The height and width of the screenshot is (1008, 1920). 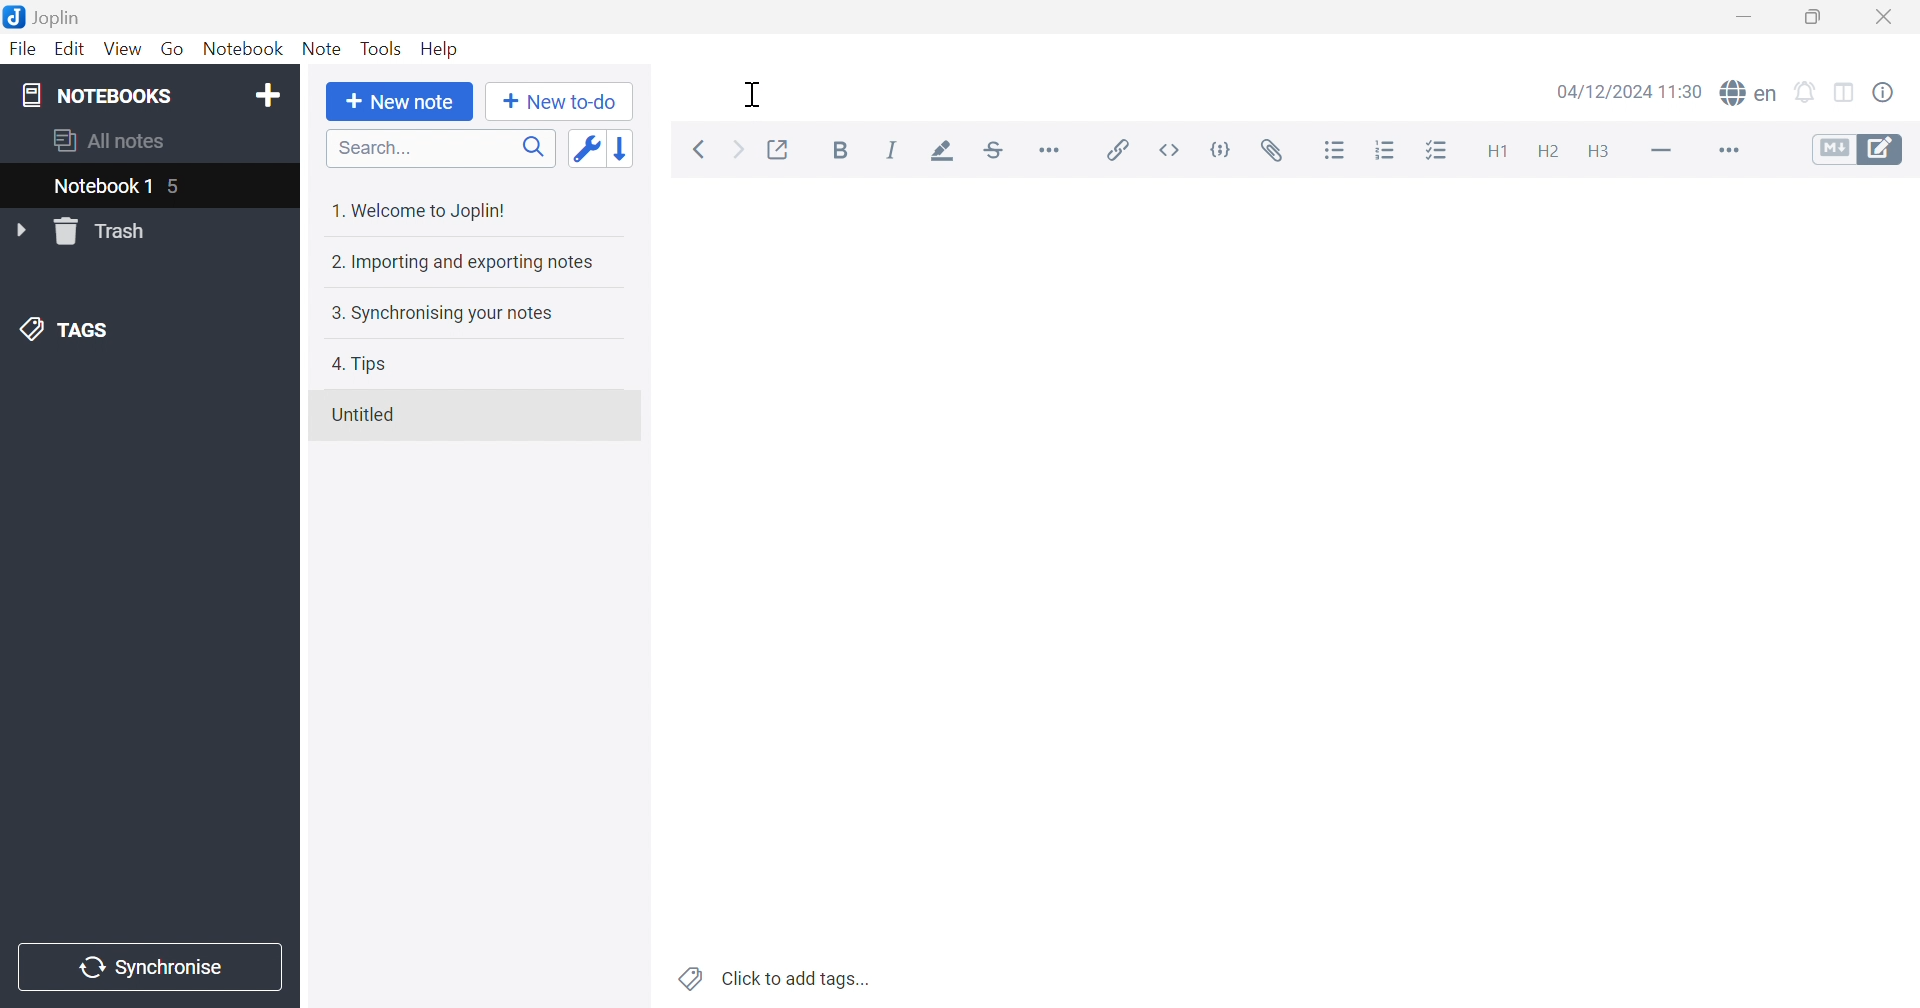 What do you see at coordinates (993, 153) in the screenshot?
I see `Strikethrough` at bounding box center [993, 153].